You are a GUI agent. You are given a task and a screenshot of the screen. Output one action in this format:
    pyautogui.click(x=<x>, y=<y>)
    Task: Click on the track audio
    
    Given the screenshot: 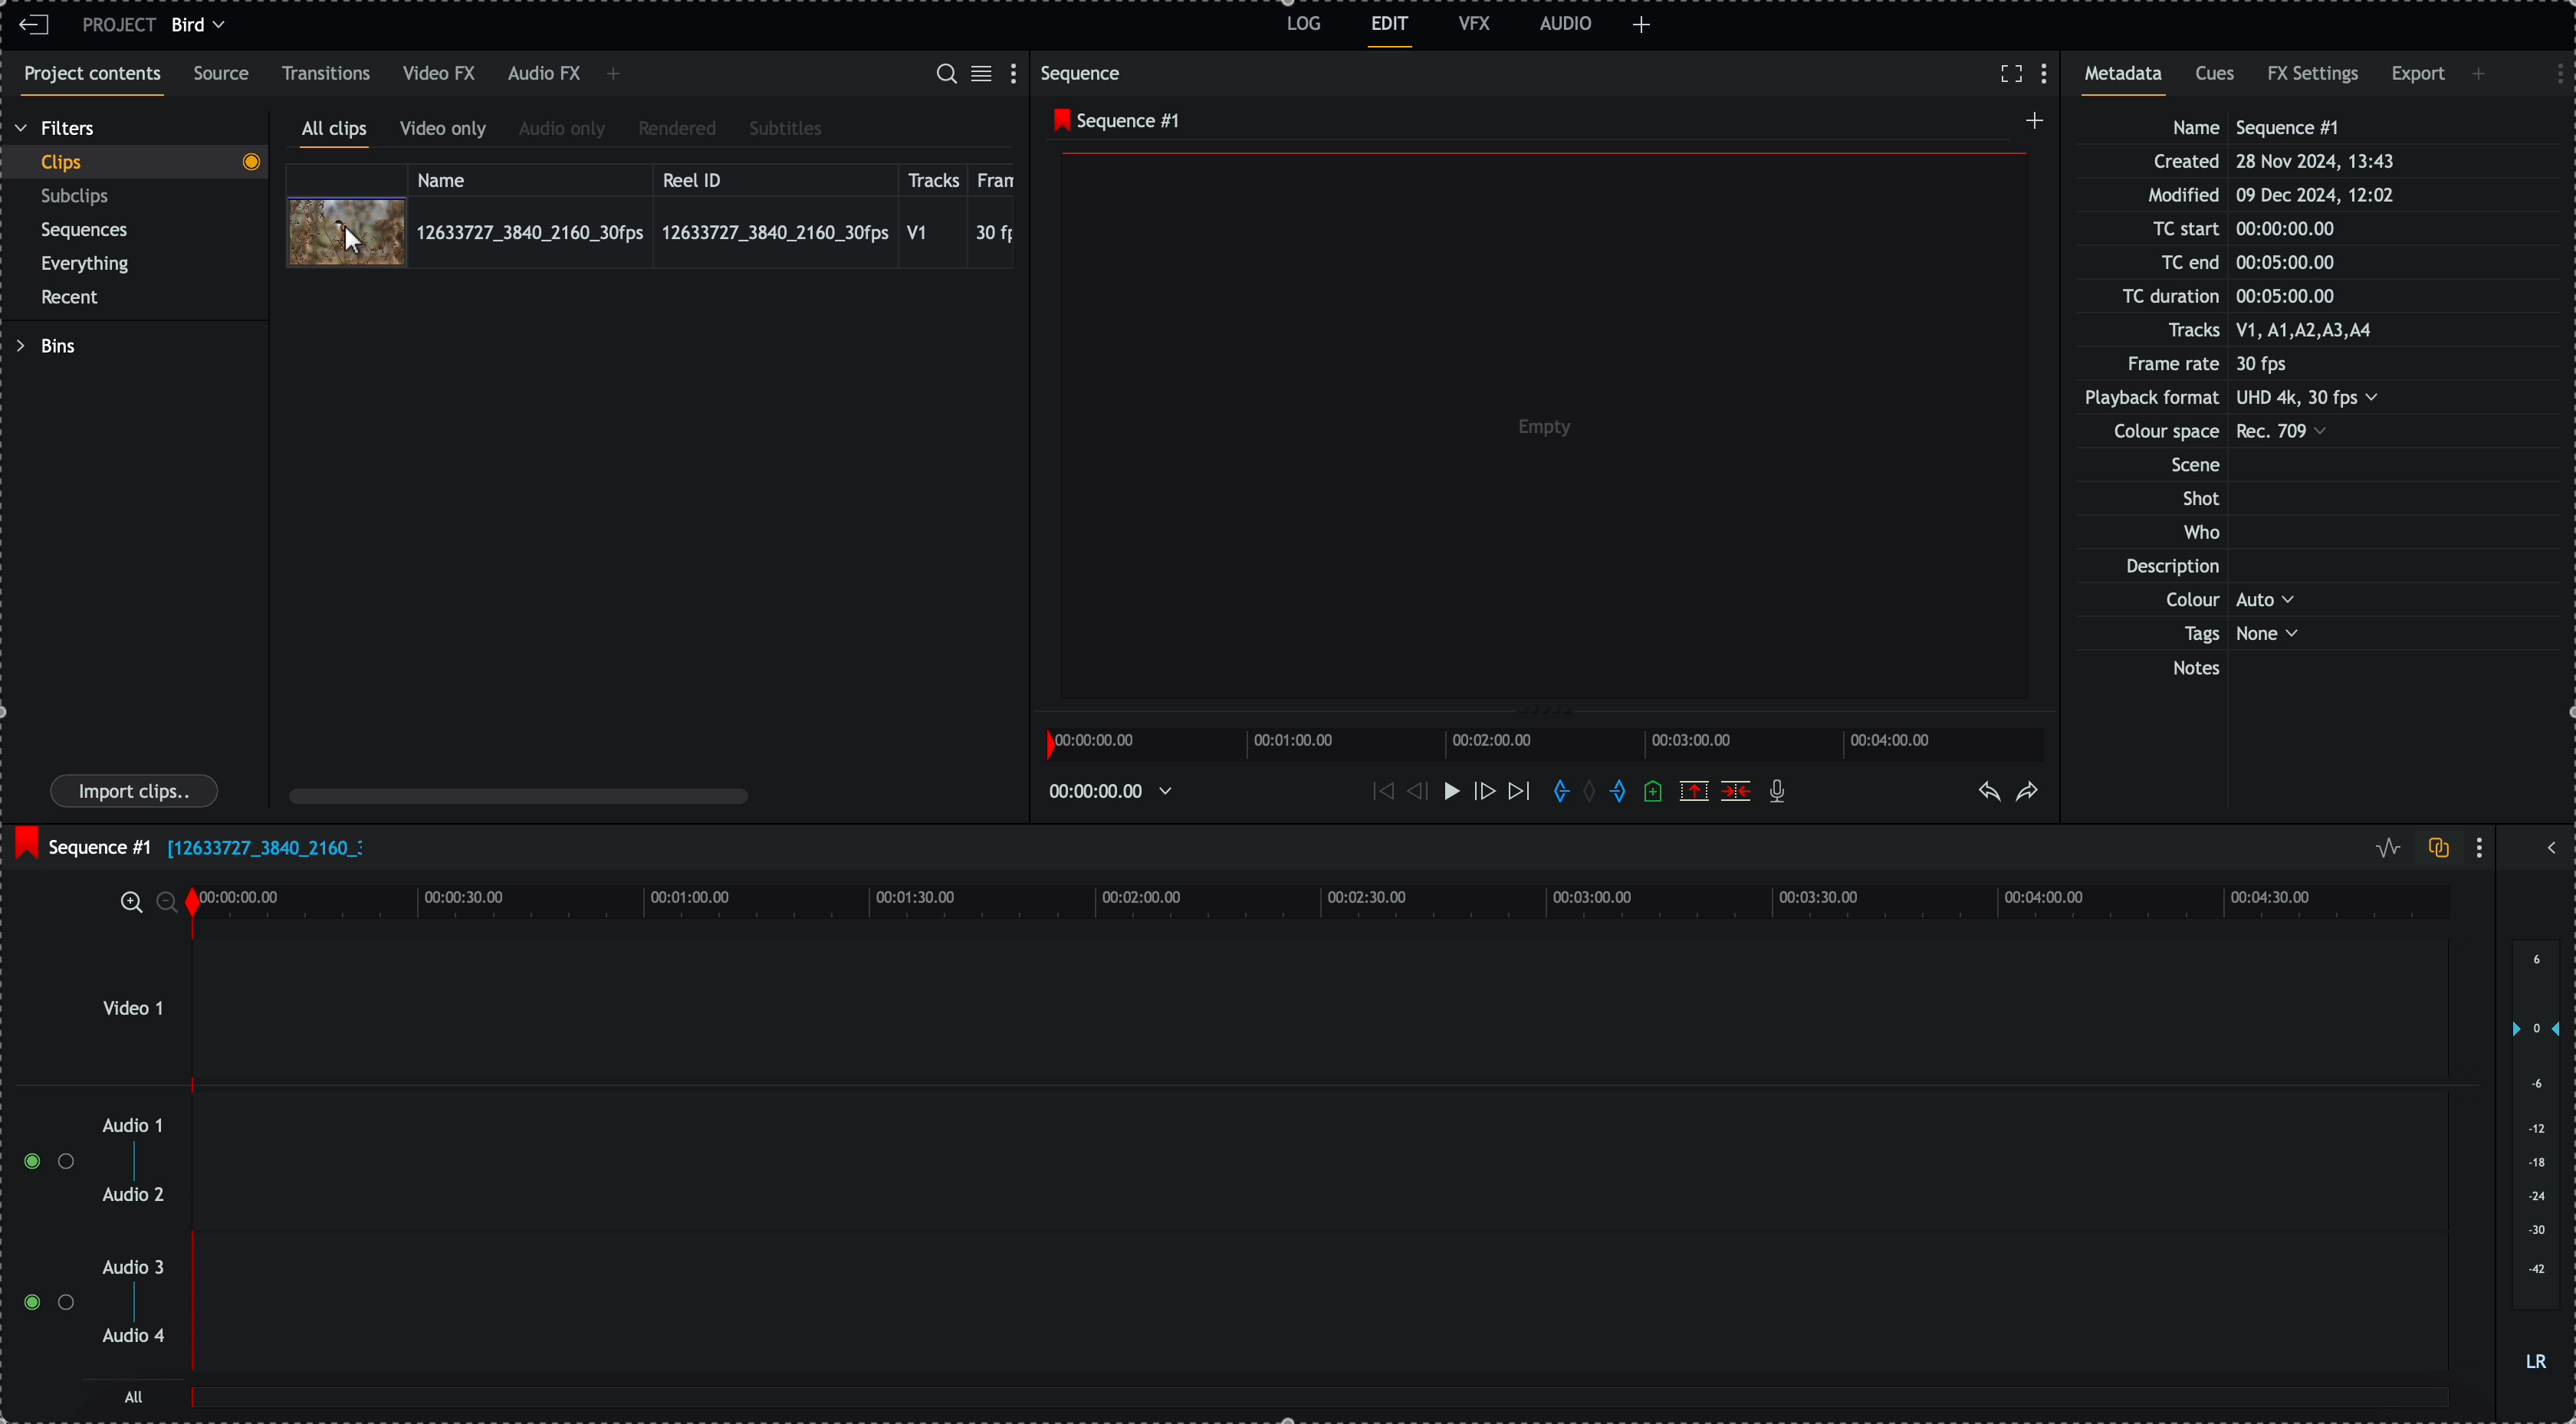 What is the action you would take?
    pyautogui.click(x=1318, y=1168)
    